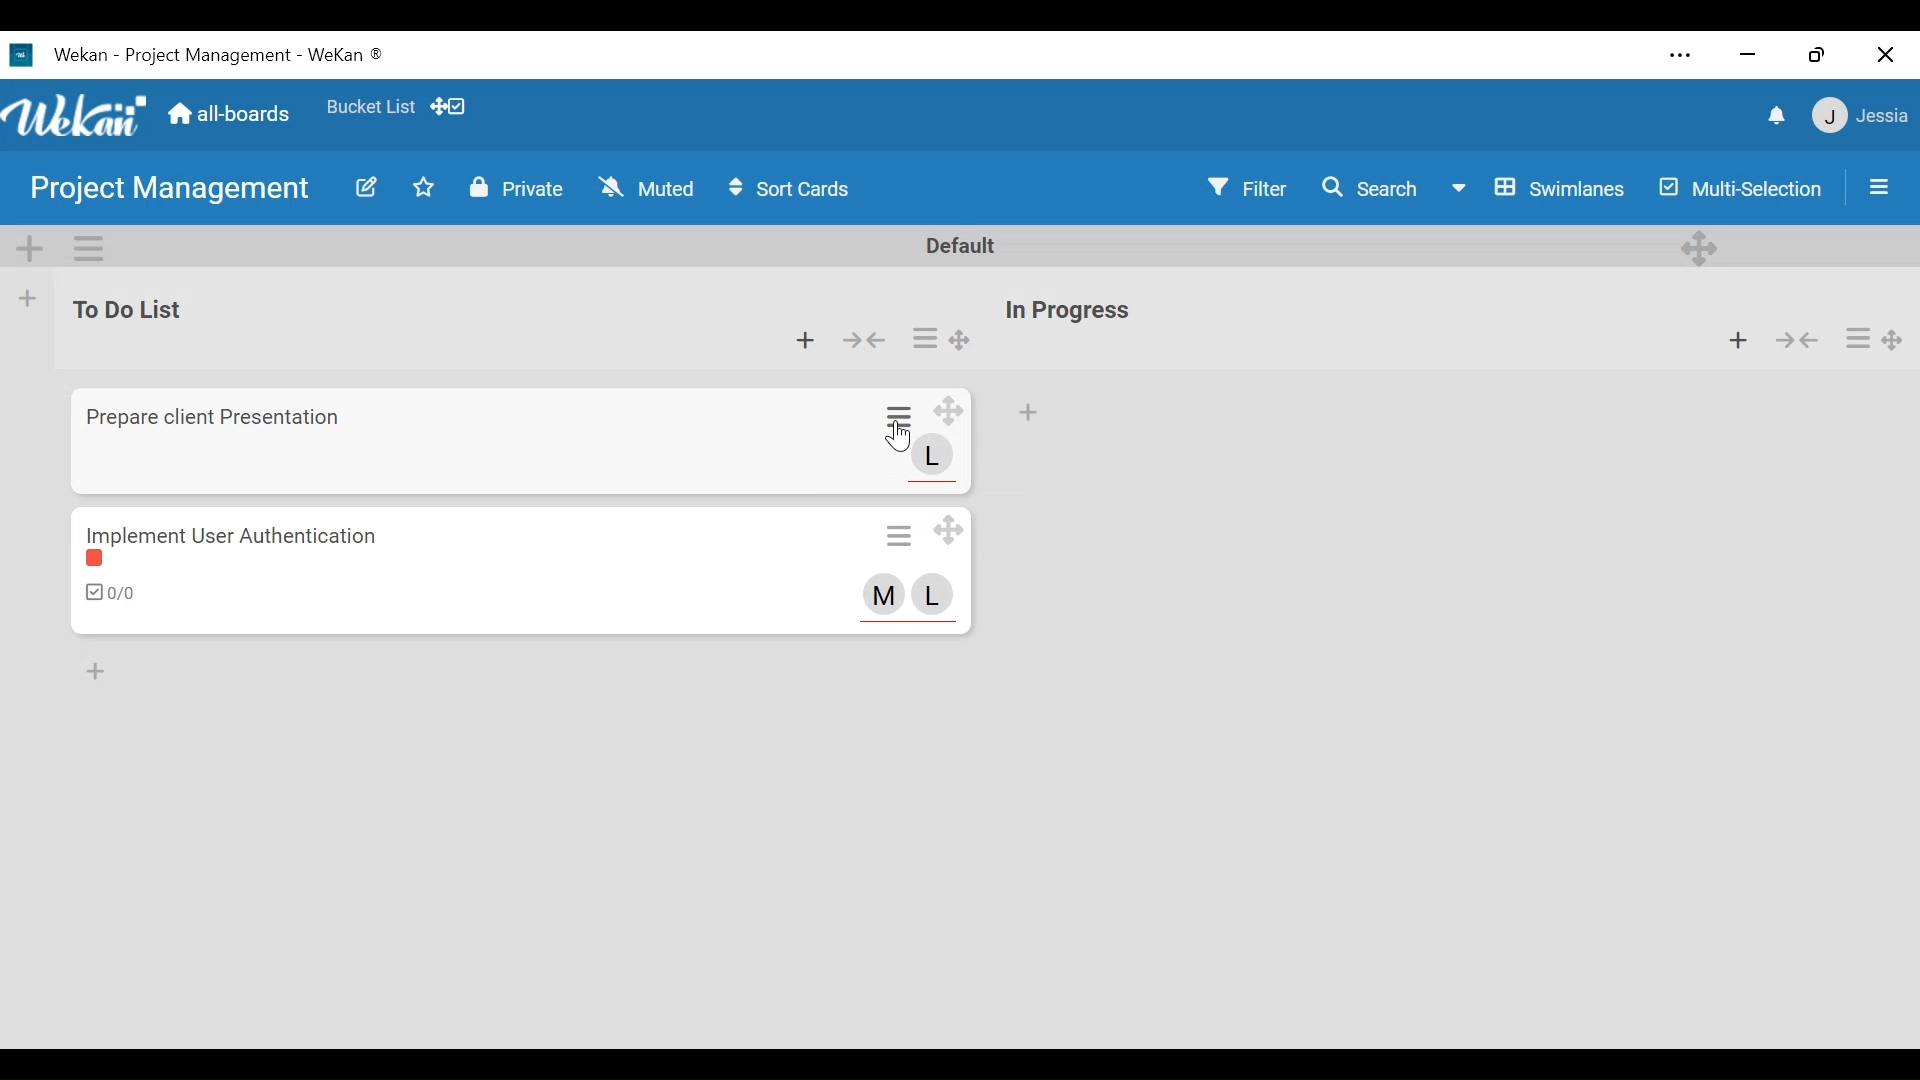  Describe the element at coordinates (899, 534) in the screenshot. I see `Card actions` at that location.